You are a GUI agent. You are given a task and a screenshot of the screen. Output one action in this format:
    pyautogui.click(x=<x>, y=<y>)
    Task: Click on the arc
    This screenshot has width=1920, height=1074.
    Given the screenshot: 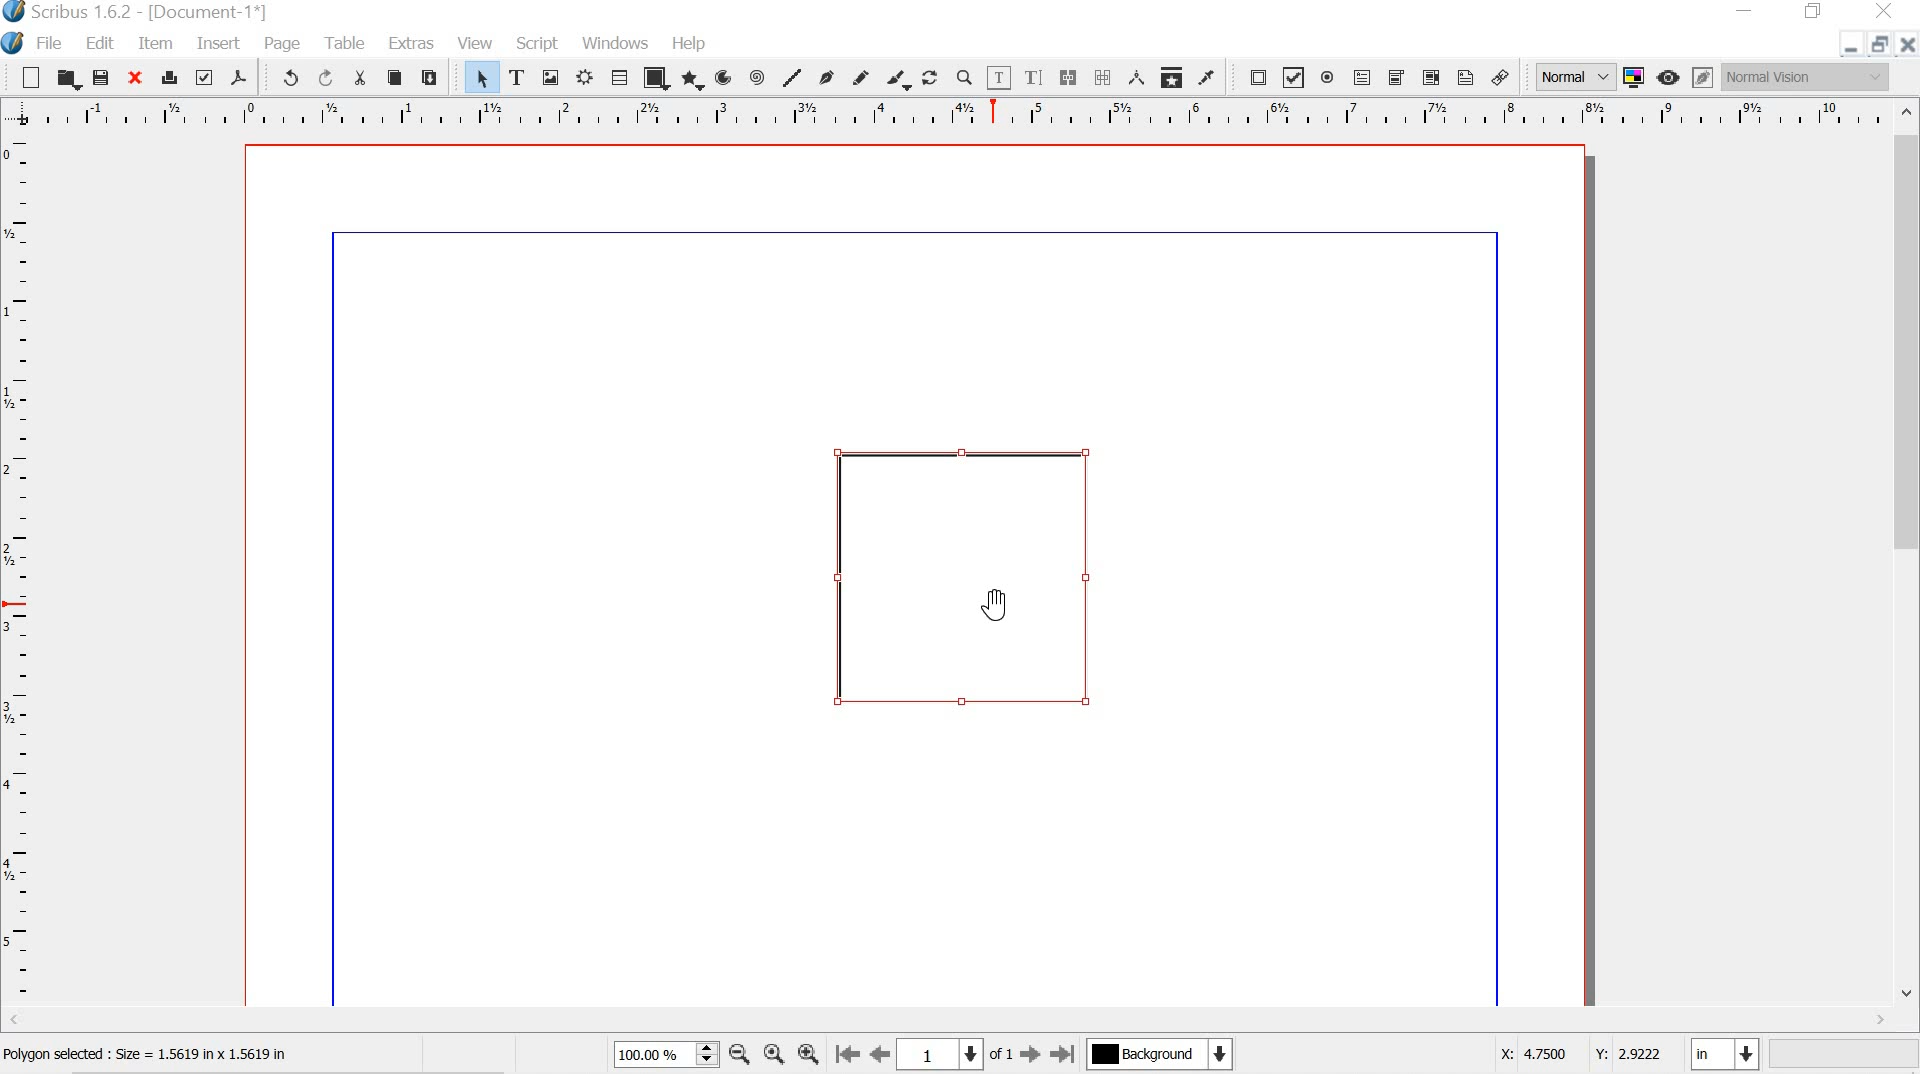 What is the action you would take?
    pyautogui.click(x=725, y=77)
    